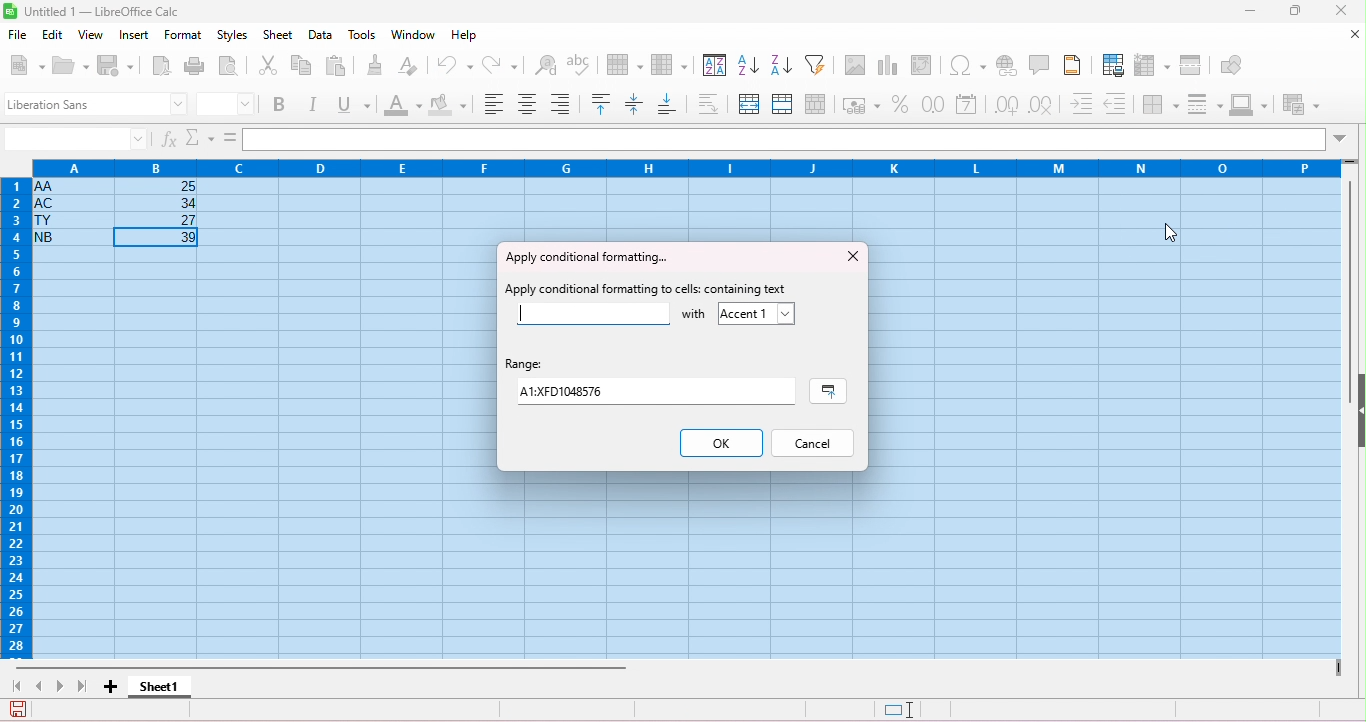  I want to click on print preview, so click(230, 66).